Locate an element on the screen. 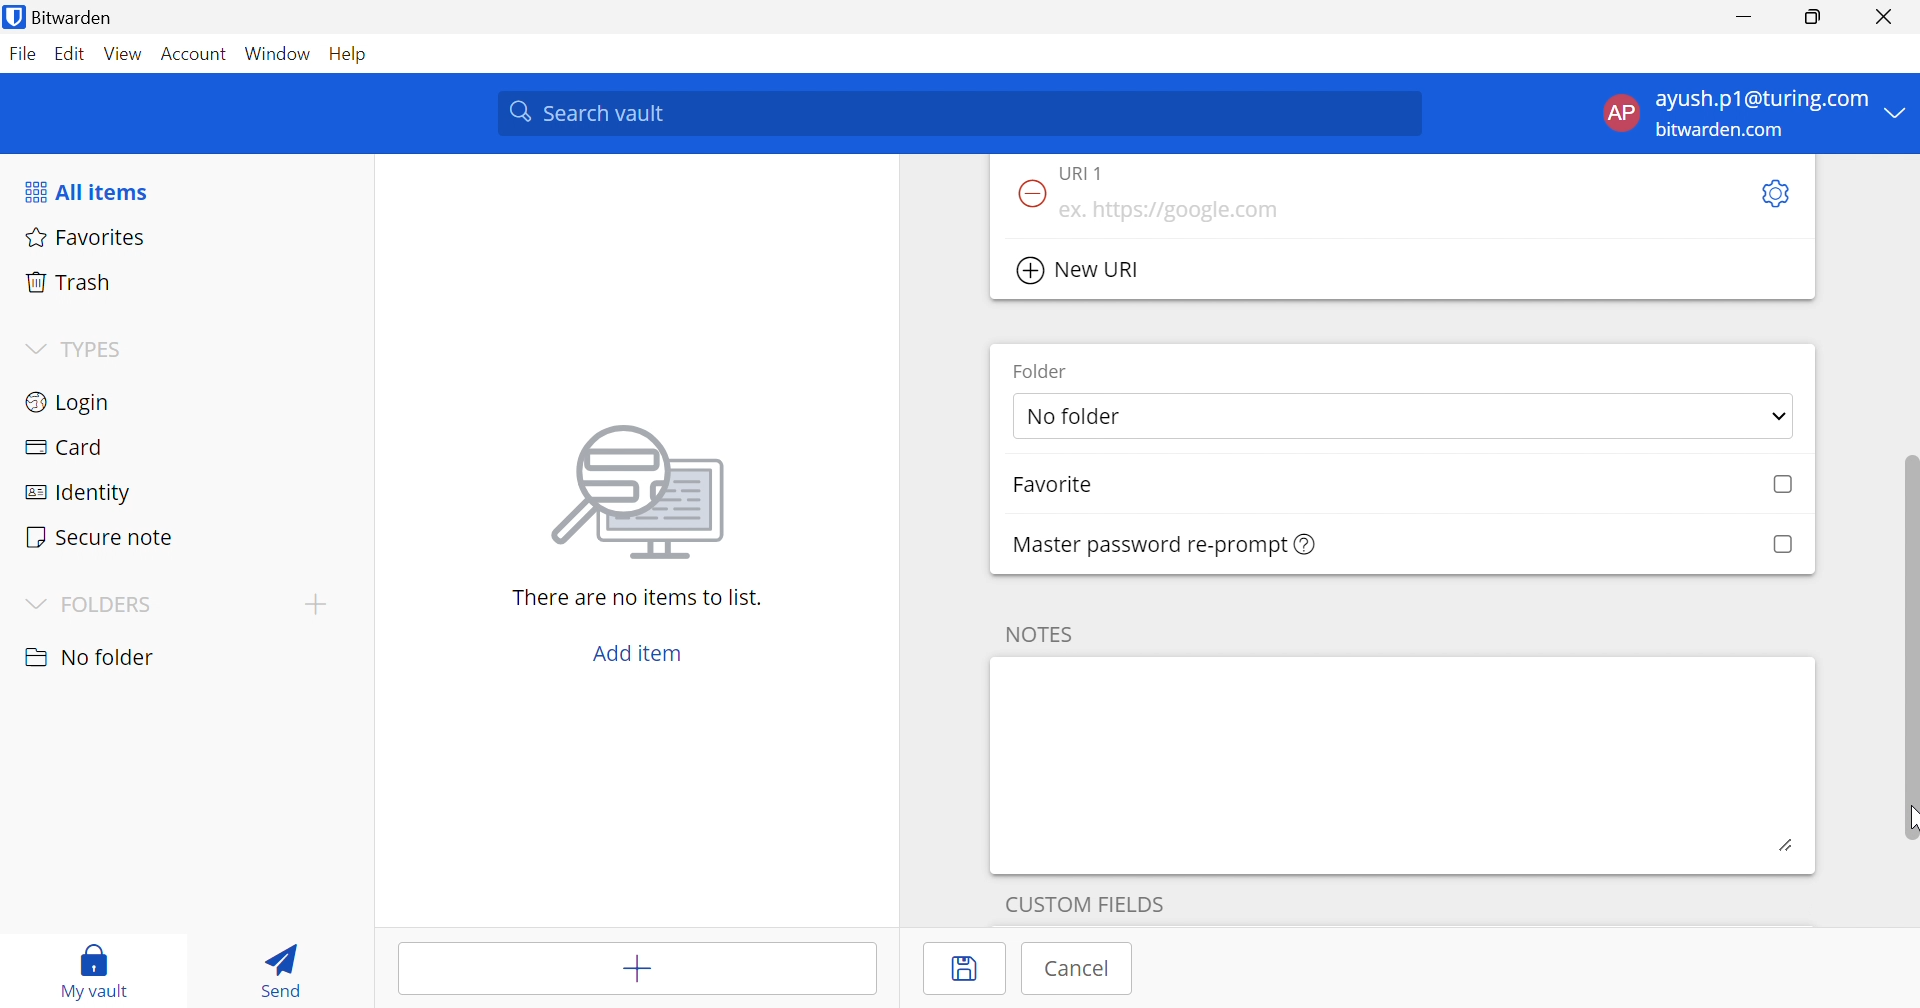 The height and width of the screenshot is (1008, 1920). Drop Down is located at coordinates (1897, 111).